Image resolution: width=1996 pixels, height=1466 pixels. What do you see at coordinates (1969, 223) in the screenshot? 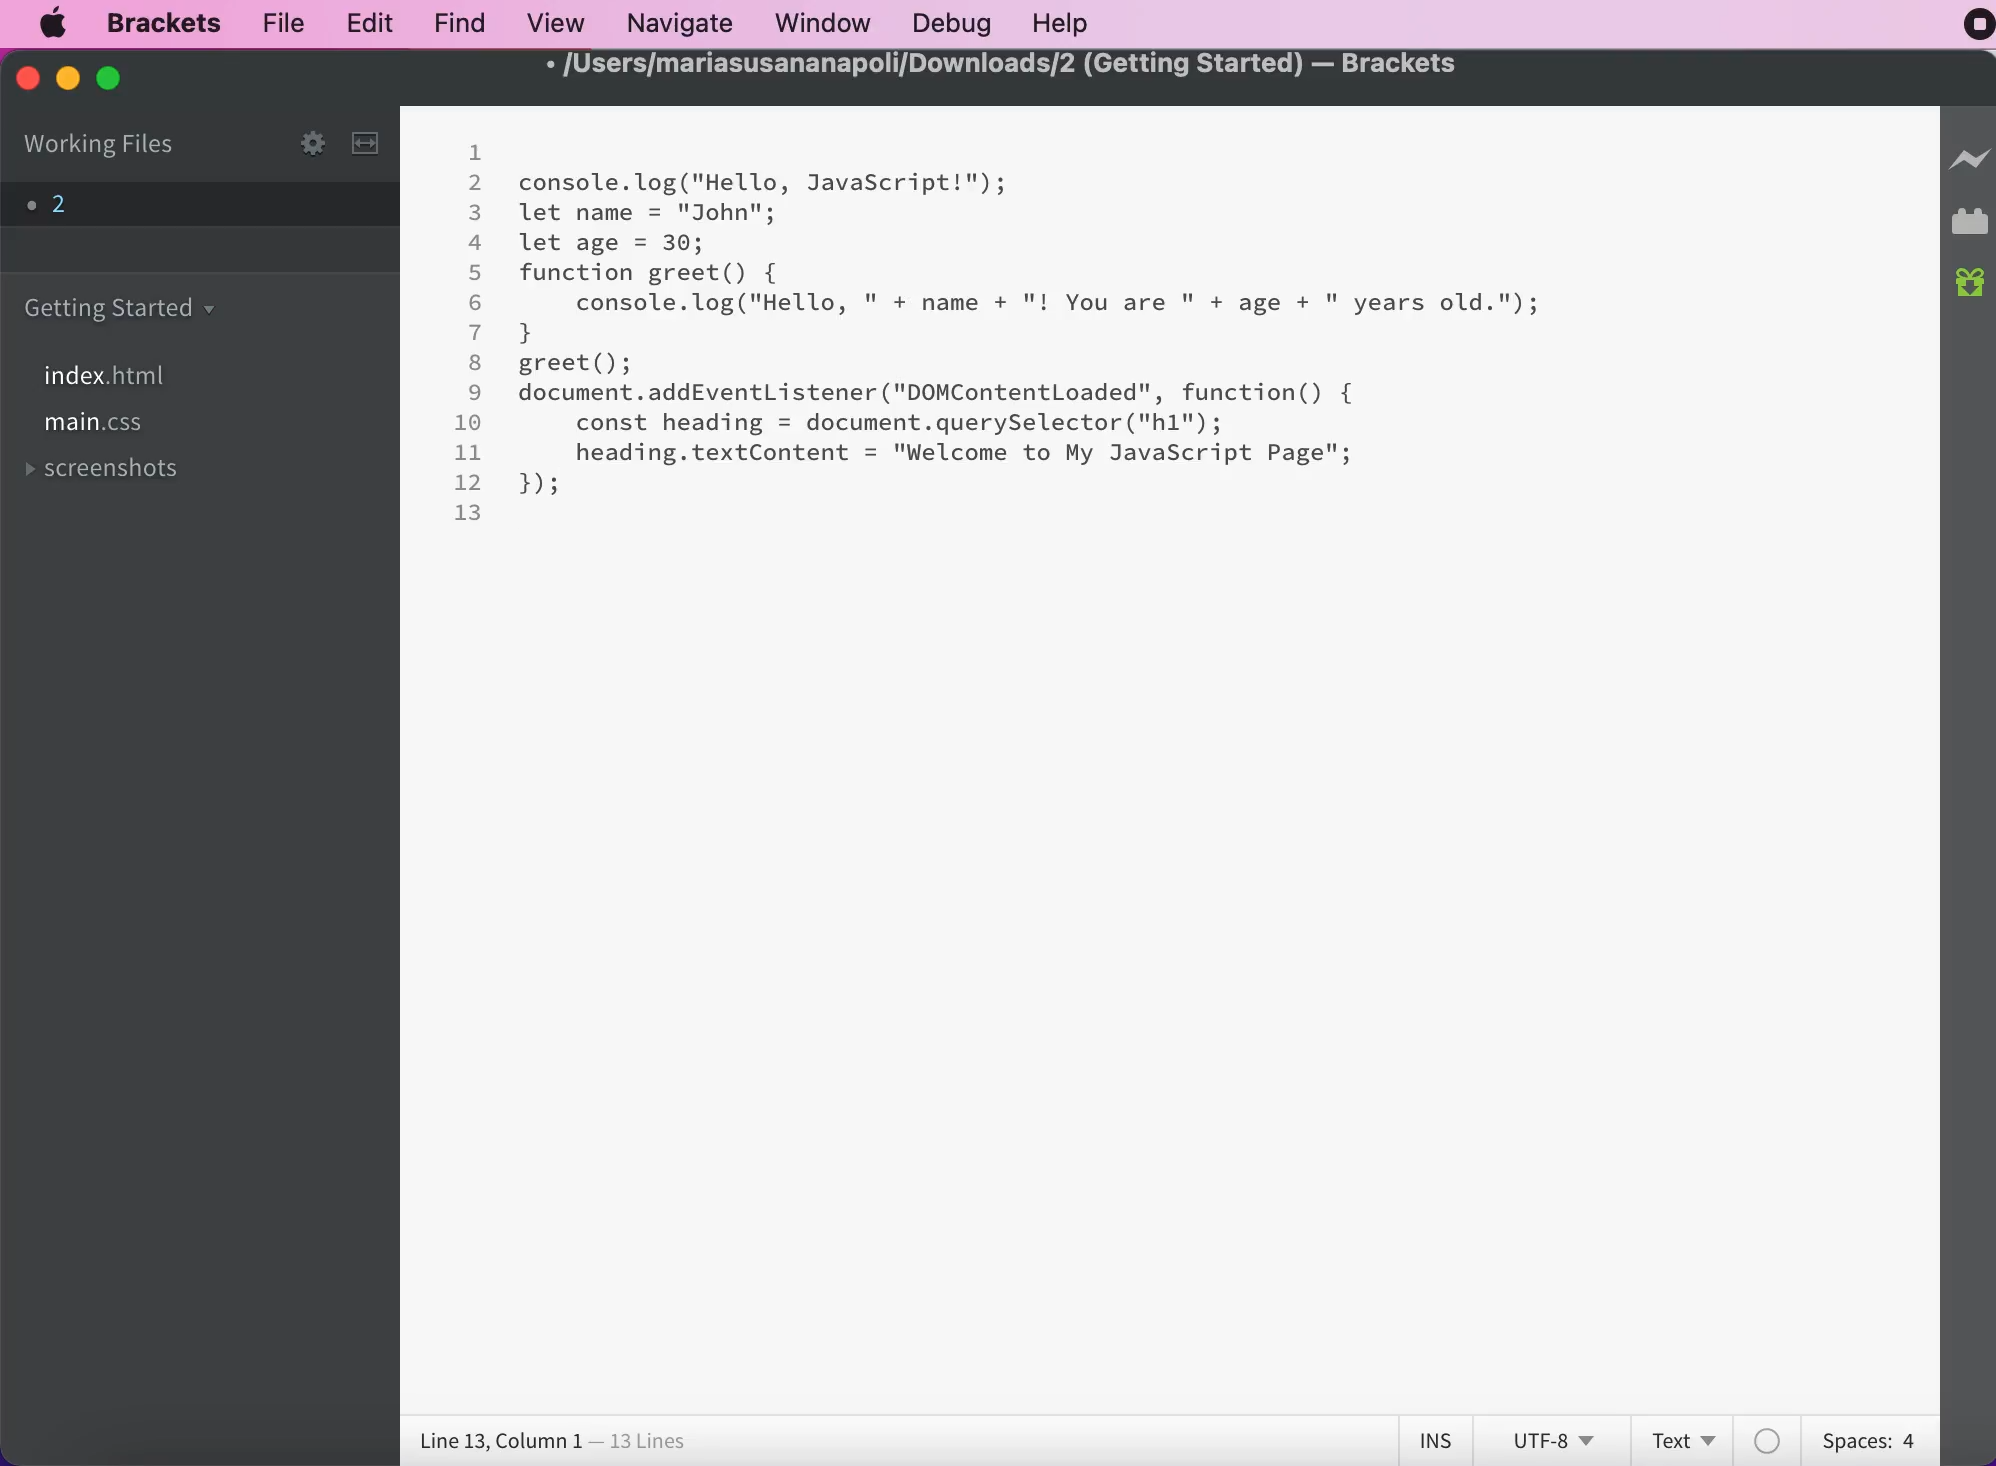
I see `extension manager` at bounding box center [1969, 223].